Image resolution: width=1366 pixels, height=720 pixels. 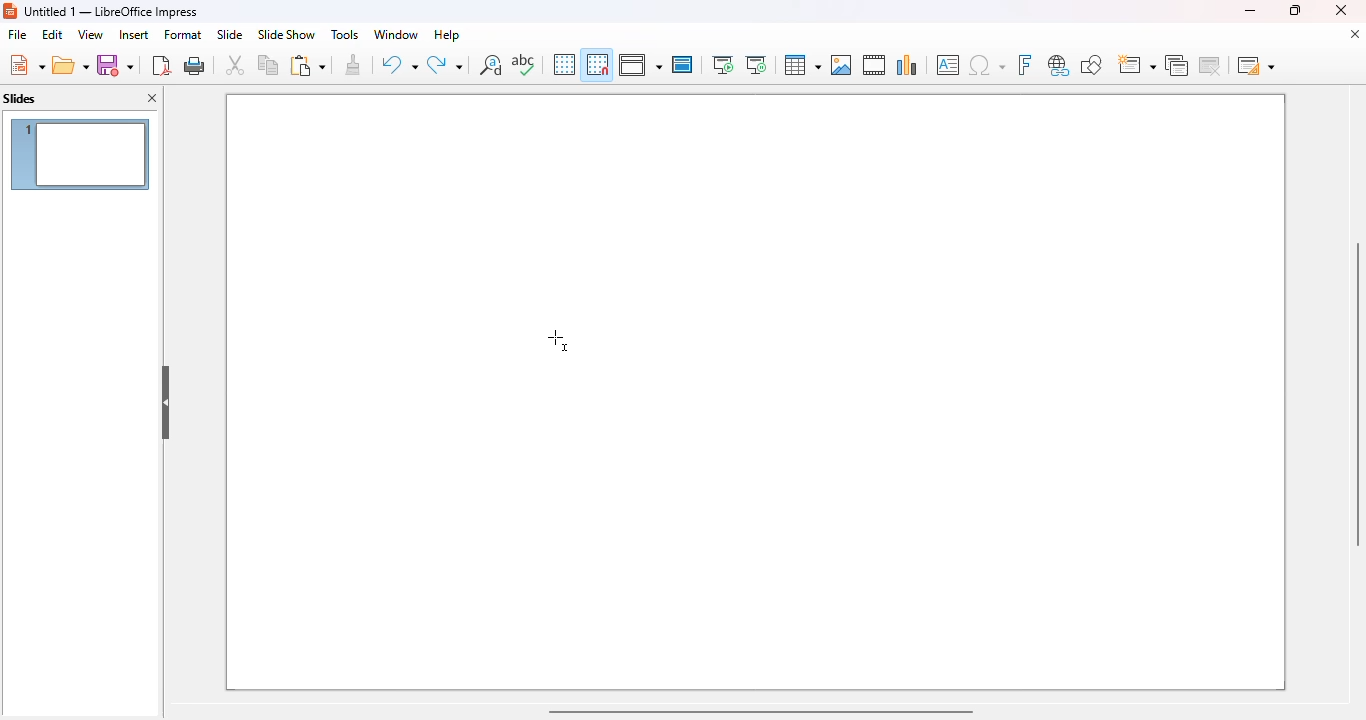 What do you see at coordinates (26, 65) in the screenshot?
I see `new` at bounding box center [26, 65].